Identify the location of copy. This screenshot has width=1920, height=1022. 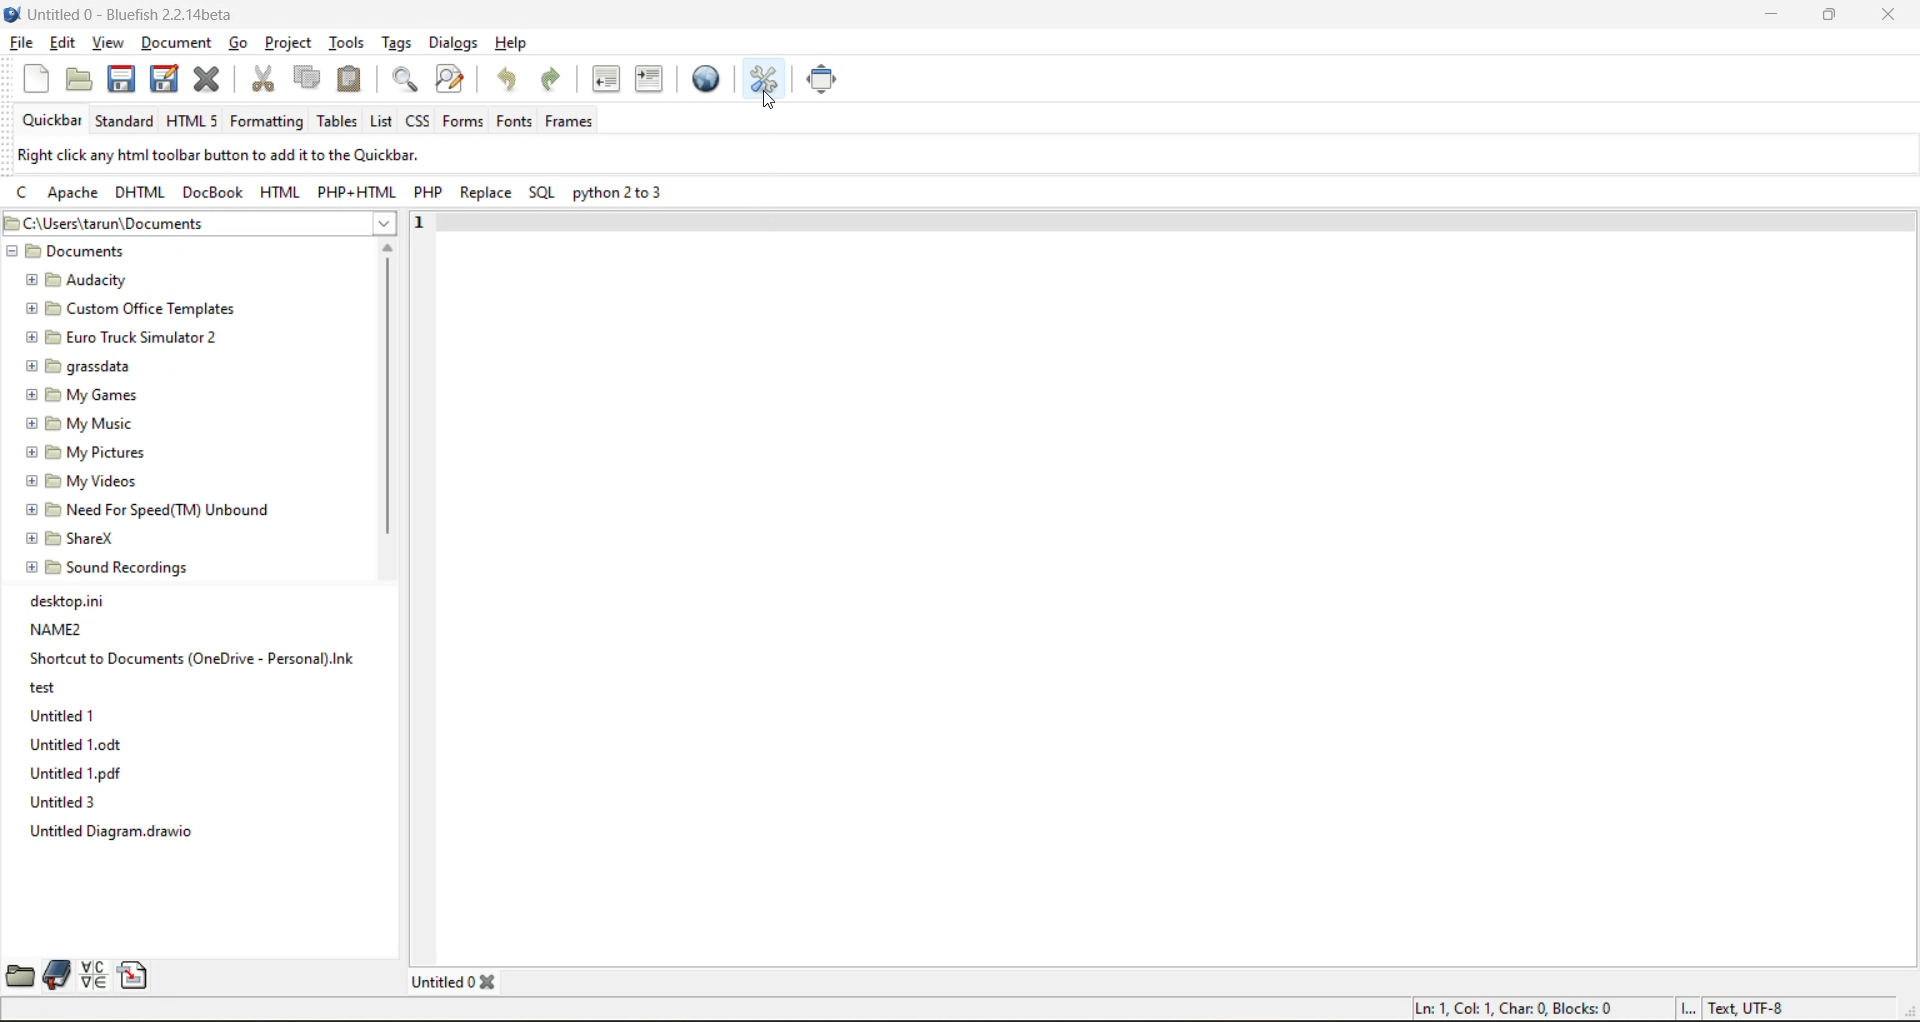
(307, 78).